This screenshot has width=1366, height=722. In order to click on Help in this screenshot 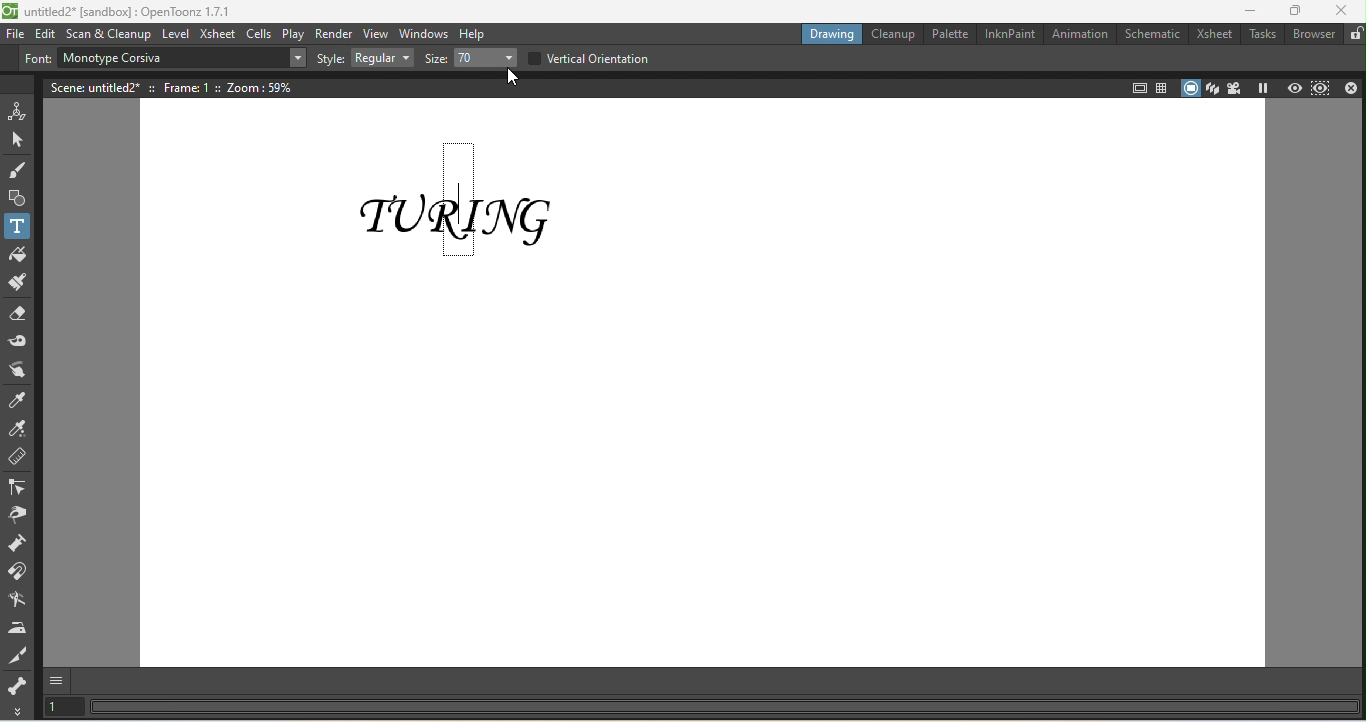, I will do `click(475, 32)`.